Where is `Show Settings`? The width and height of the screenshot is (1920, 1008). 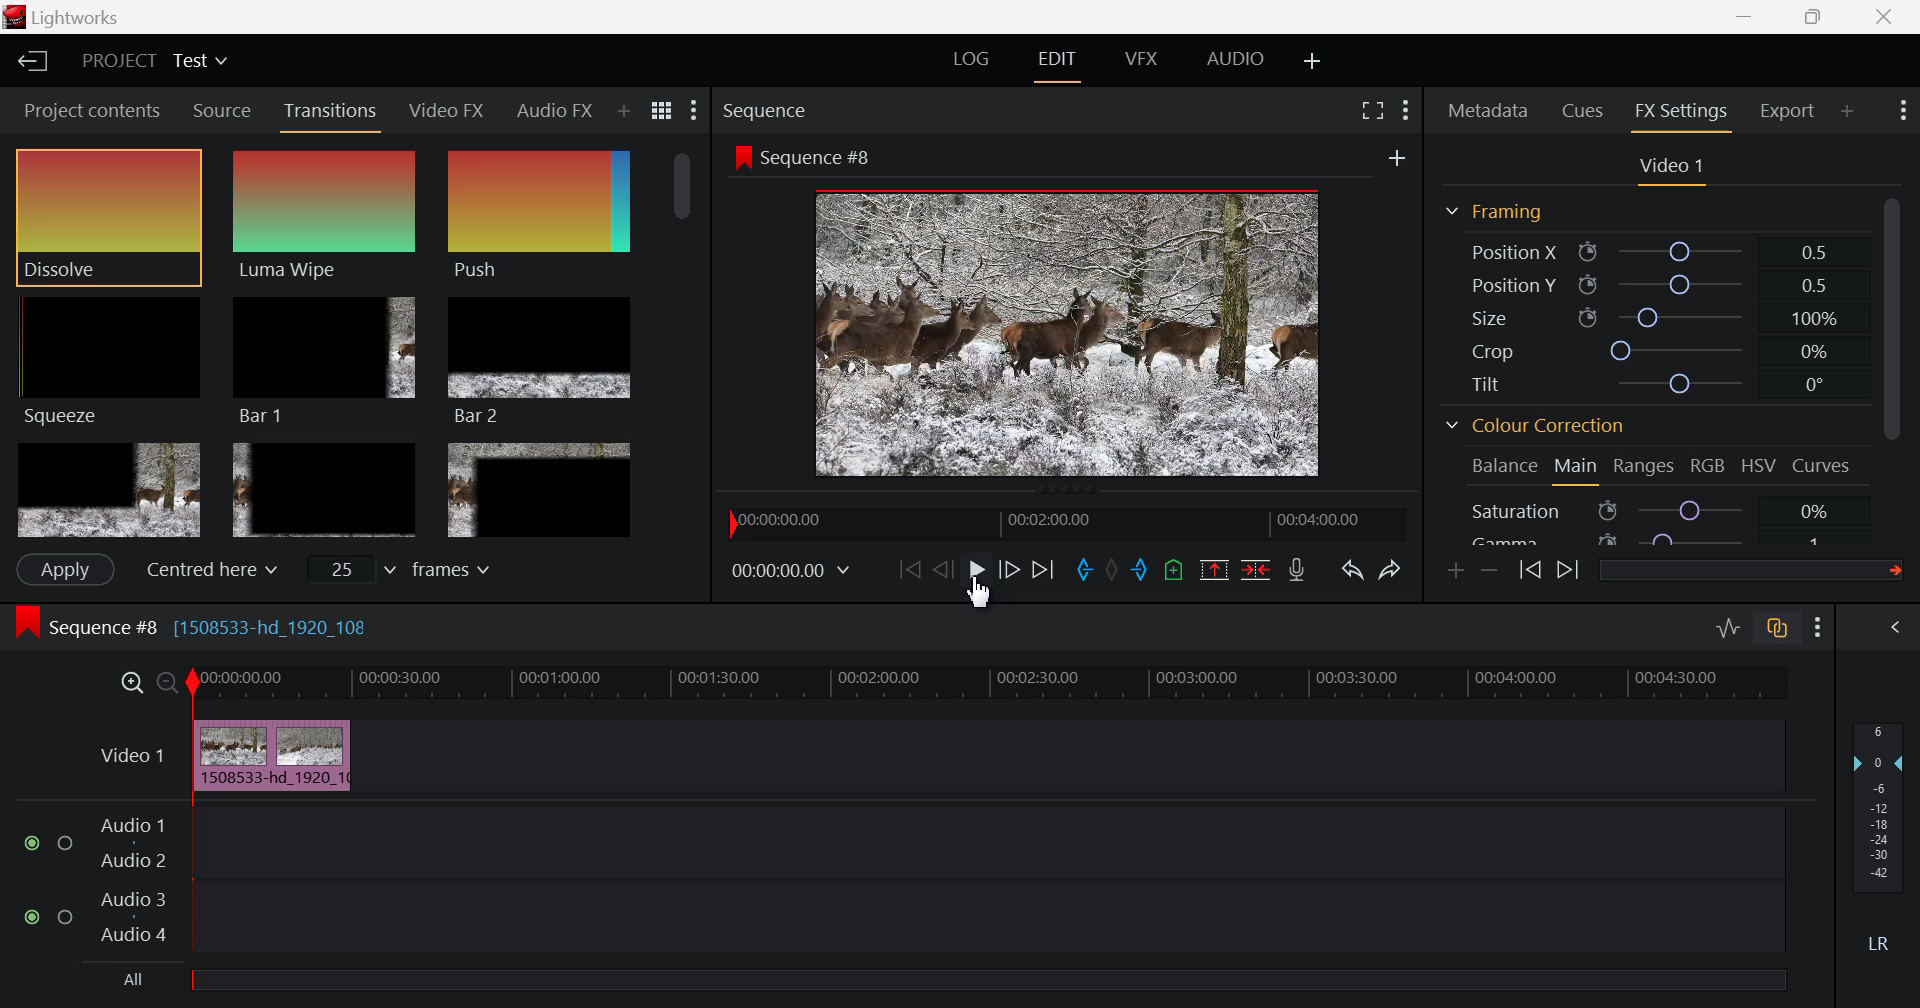
Show Settings is located at coordinates (696, 111).